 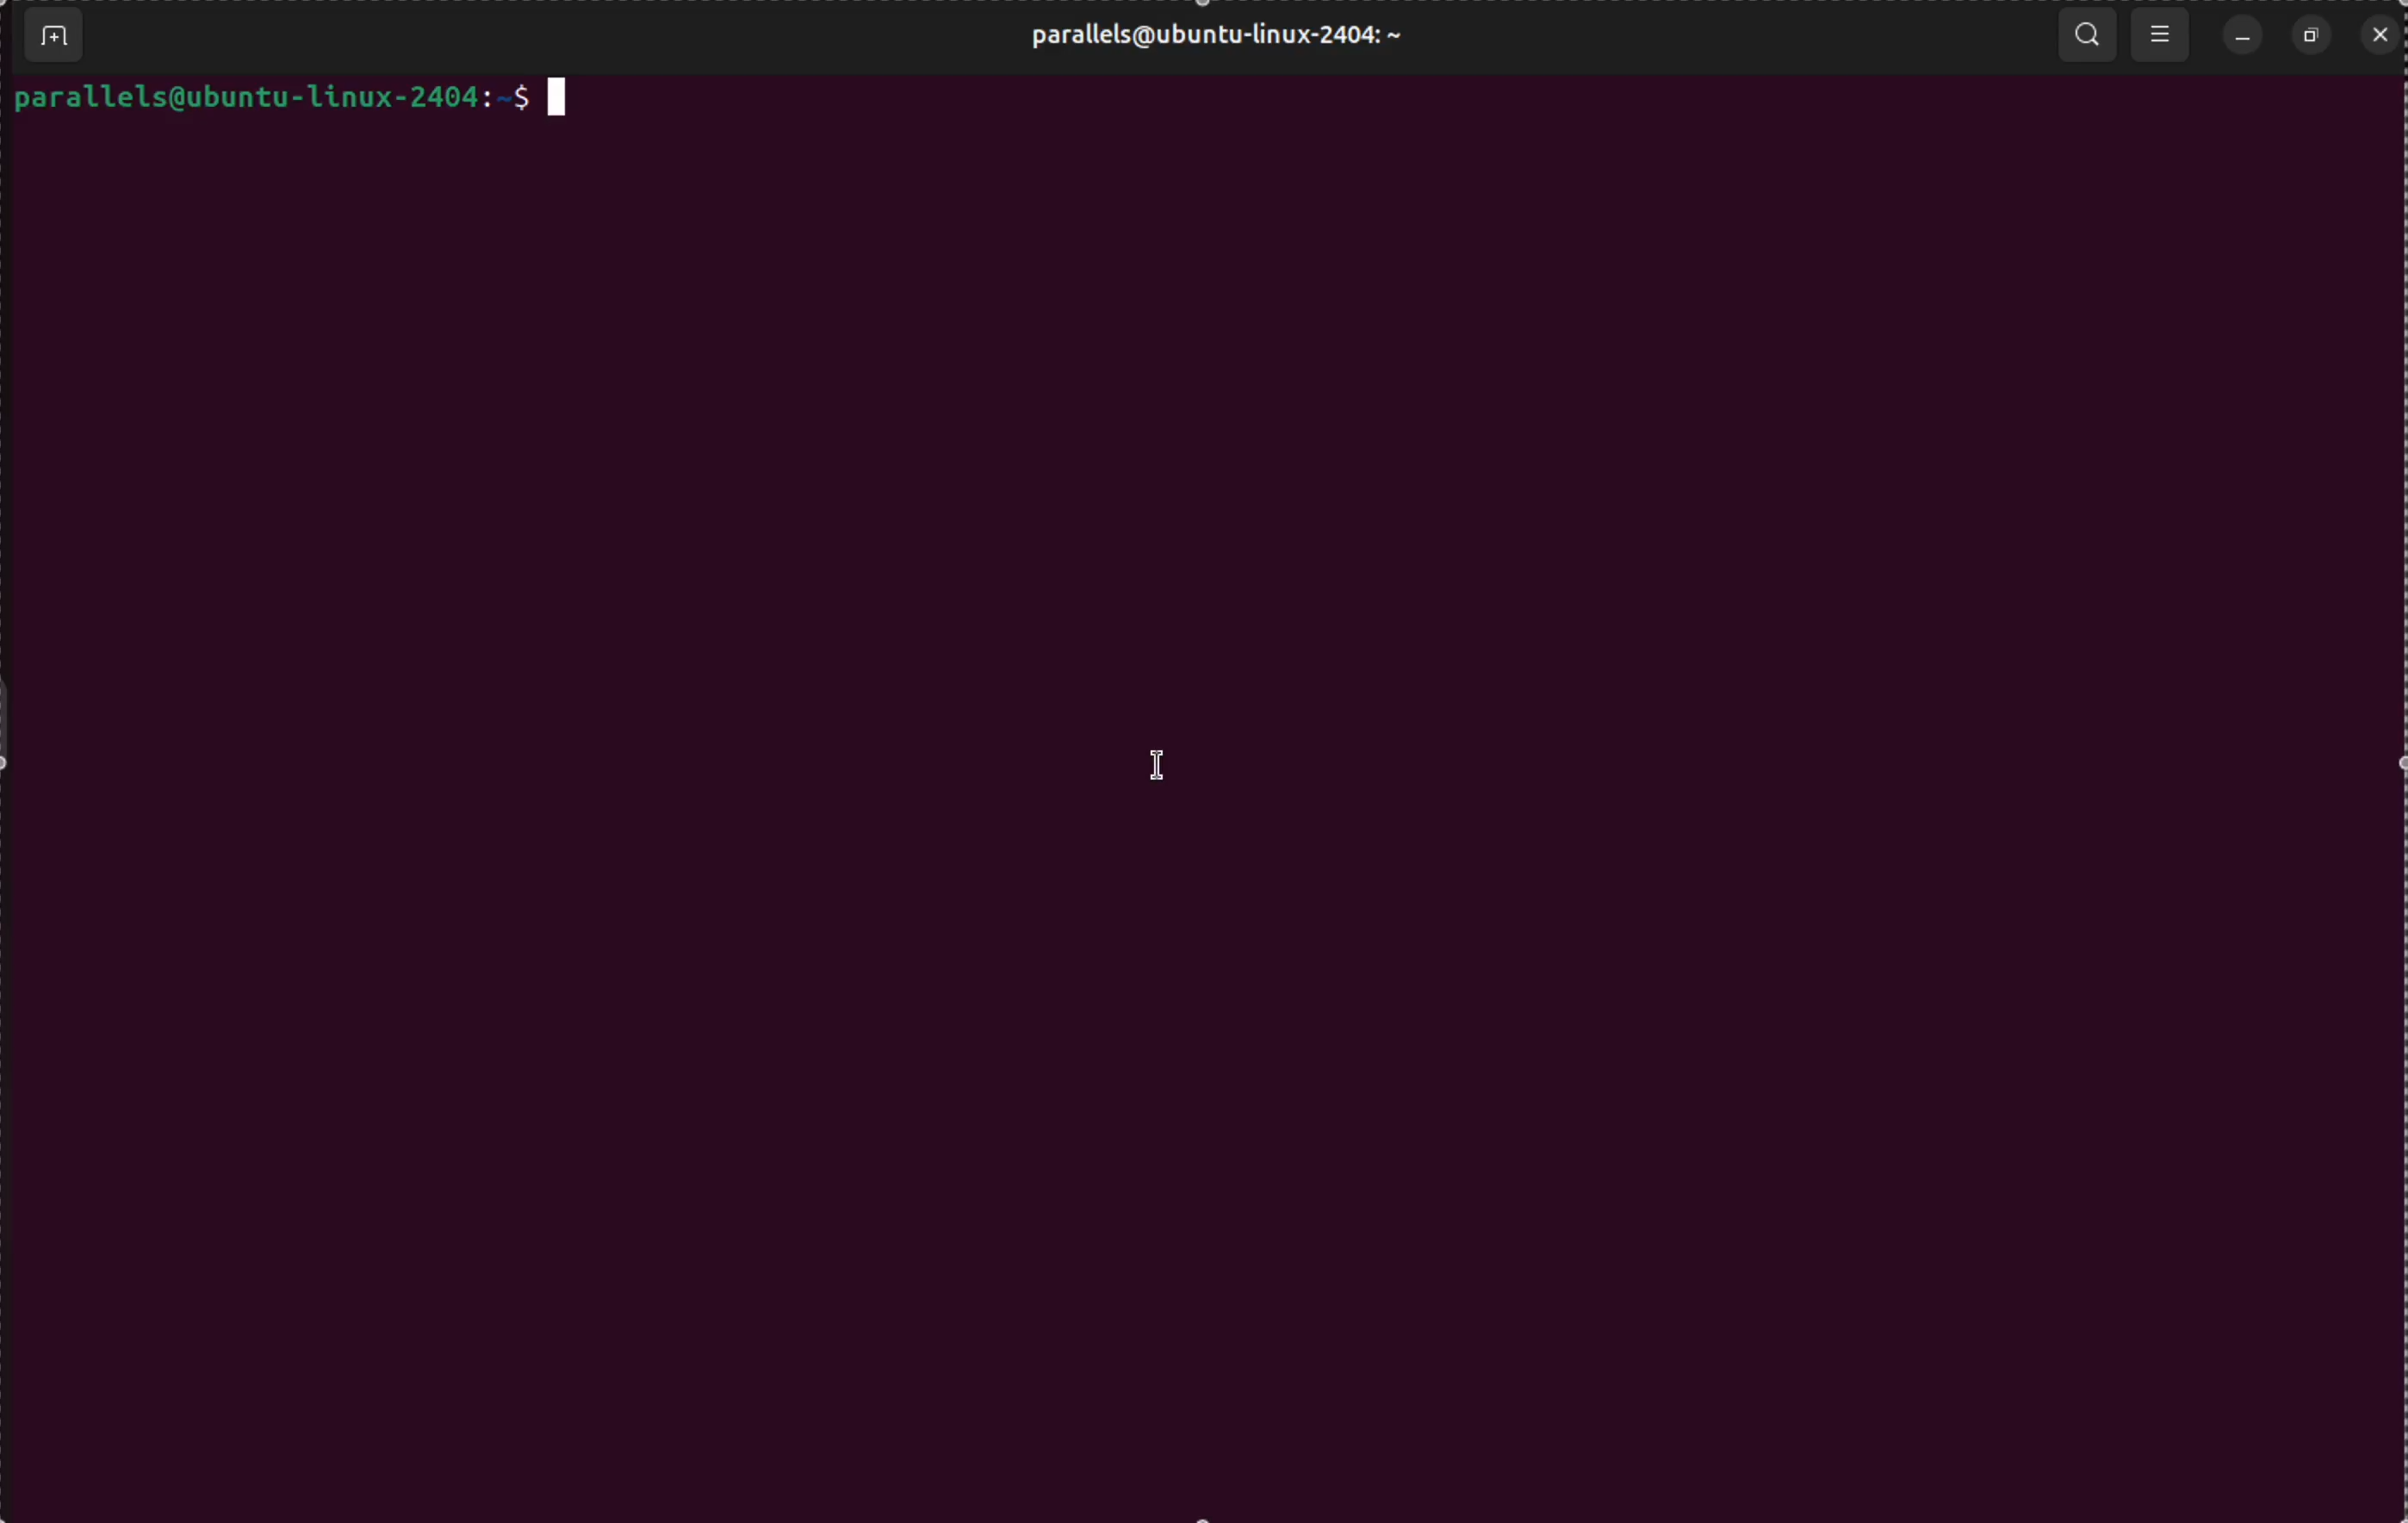 I want to click on user profile, so click(x=1211, y=39).